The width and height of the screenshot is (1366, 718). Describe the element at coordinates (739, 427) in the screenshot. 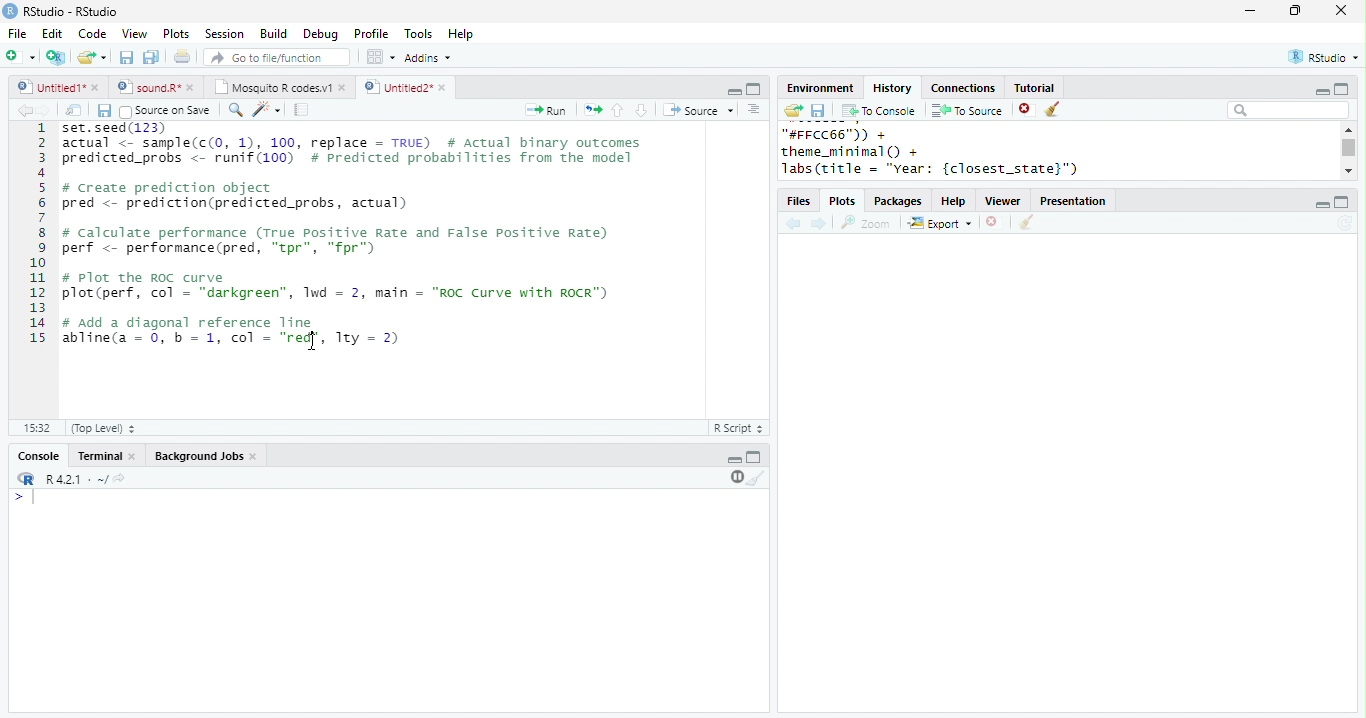

I see `R Script` at that location.